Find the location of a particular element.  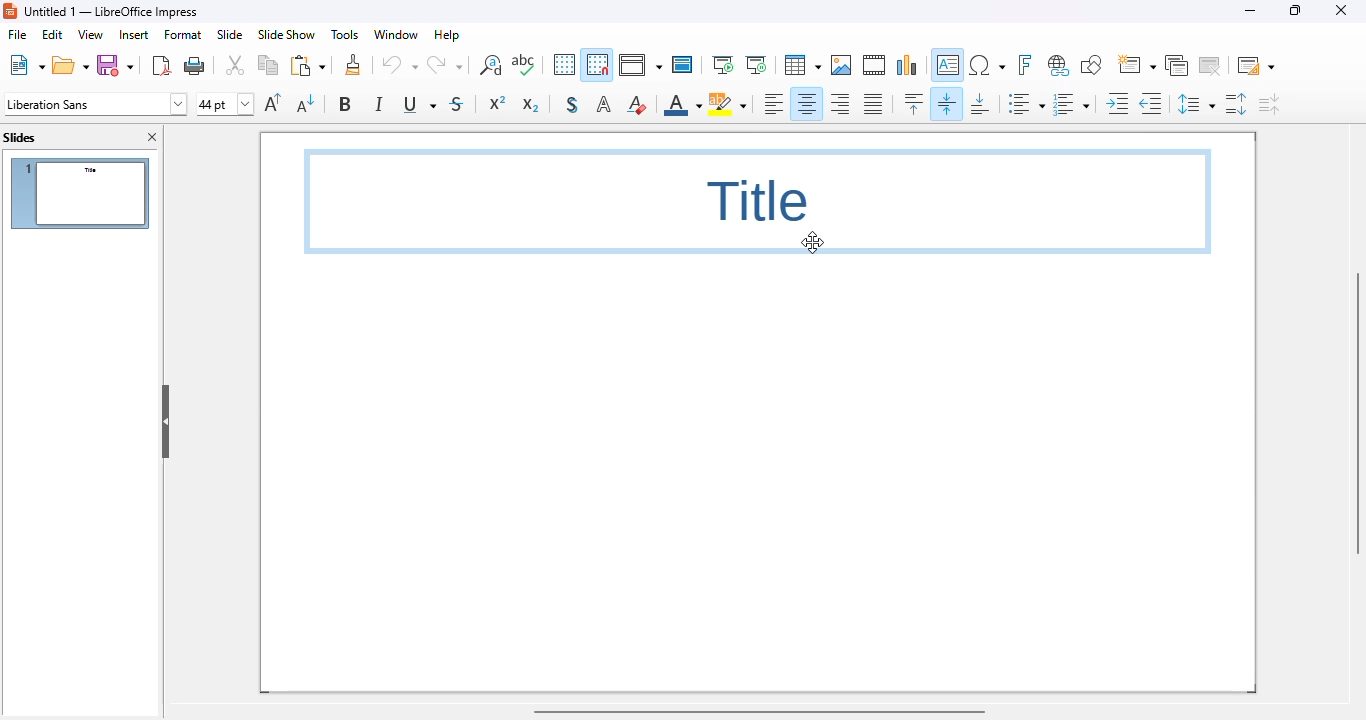

toggle unordered list is located at coordinates (1026, 104).